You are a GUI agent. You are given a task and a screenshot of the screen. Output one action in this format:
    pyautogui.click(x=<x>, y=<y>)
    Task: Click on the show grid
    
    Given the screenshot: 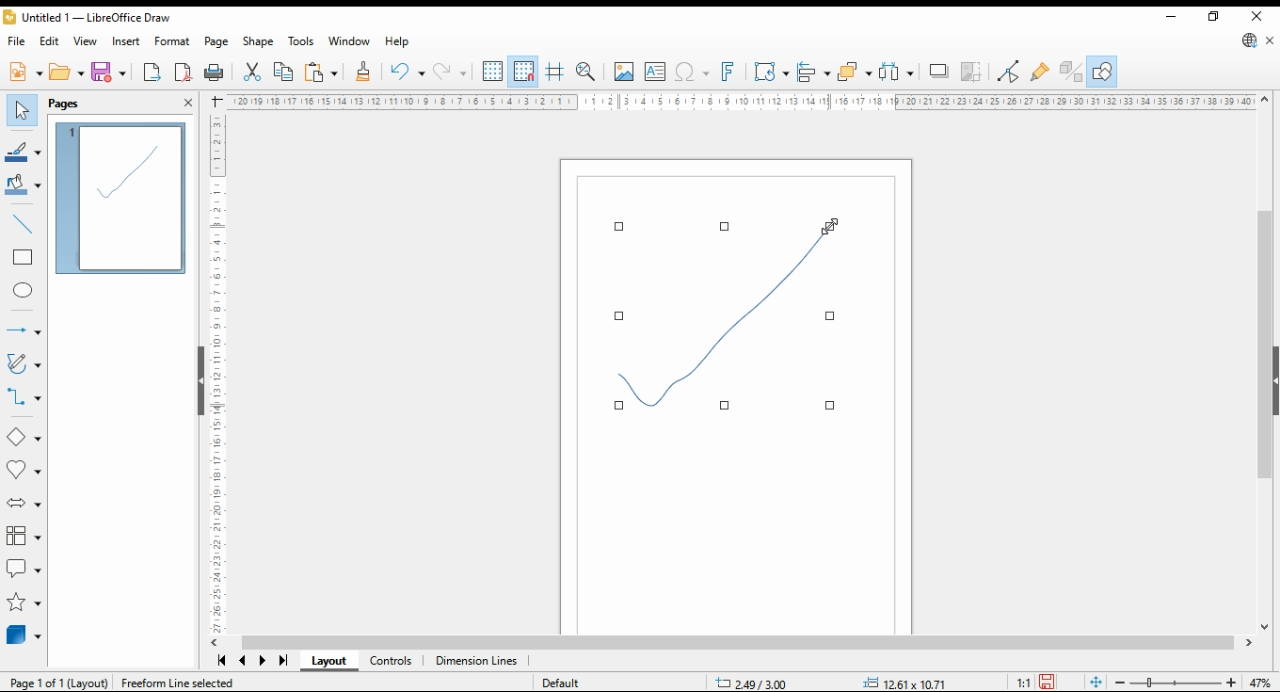 What is the action you would take?
    pyautogui.click(x=493, y=71)
    